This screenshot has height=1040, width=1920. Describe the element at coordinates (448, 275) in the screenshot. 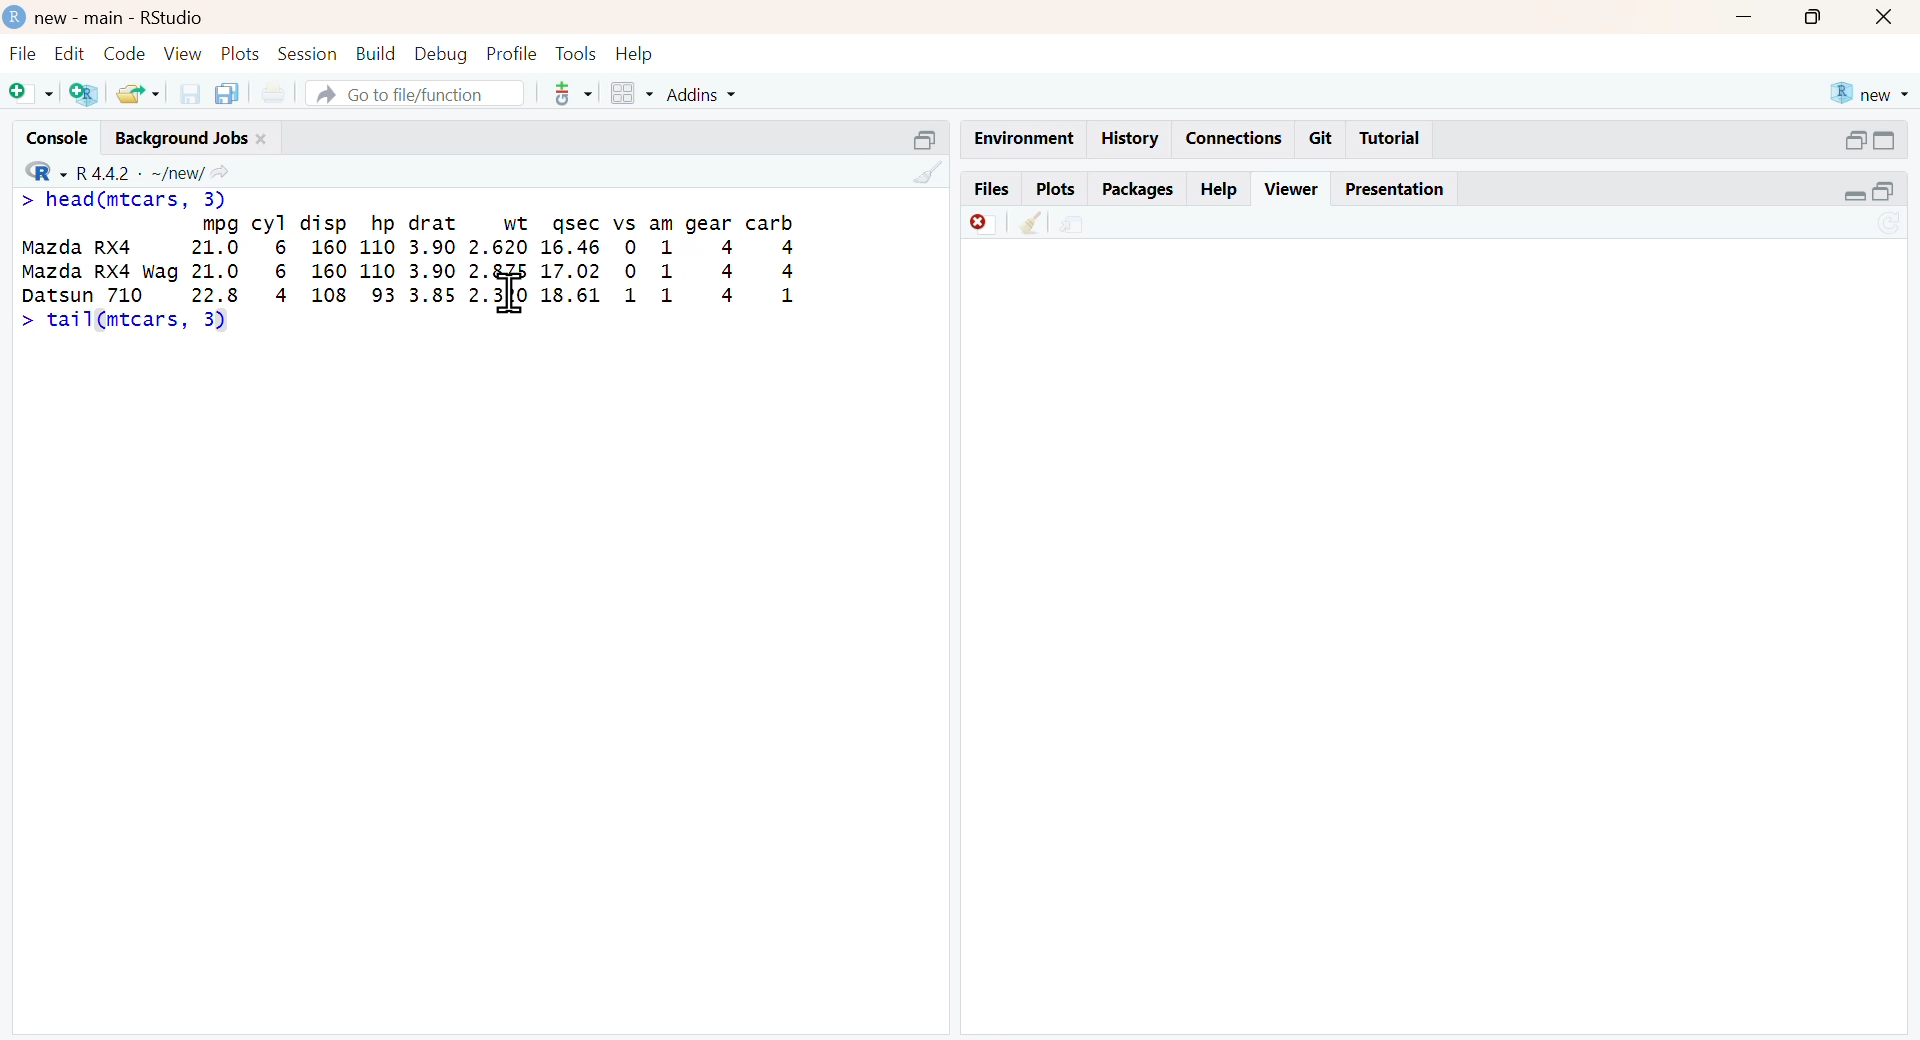

I see `mpg cyl disp hp drat wt sec vs am gear carb
Mazda RX4 21.0 6 160 110 3.90 2.620 16.46 0 1 4 4
Mazda RX4 wag 21.0 6 160 110 3.90 2. 17.02 0 1 4 4
ren 710 22.8 4 108 93 3.85 23 18.61 1 1 4 1
>` at that location.